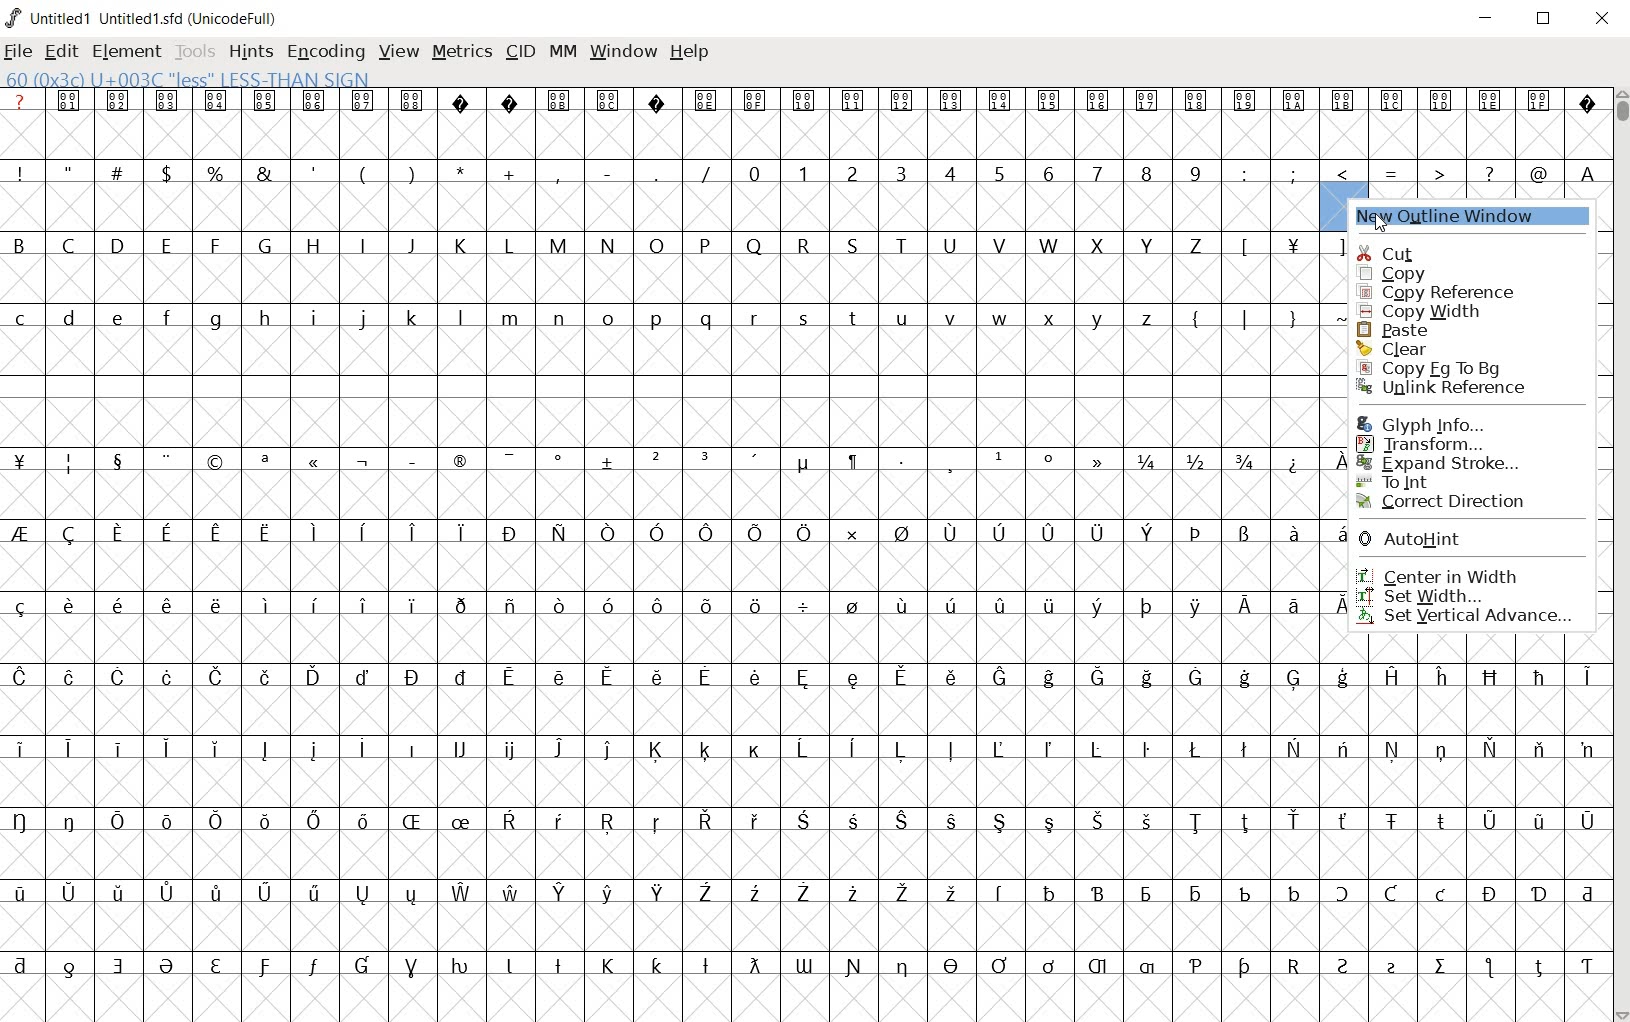  I want to click on empty cells, so click(804, 855).